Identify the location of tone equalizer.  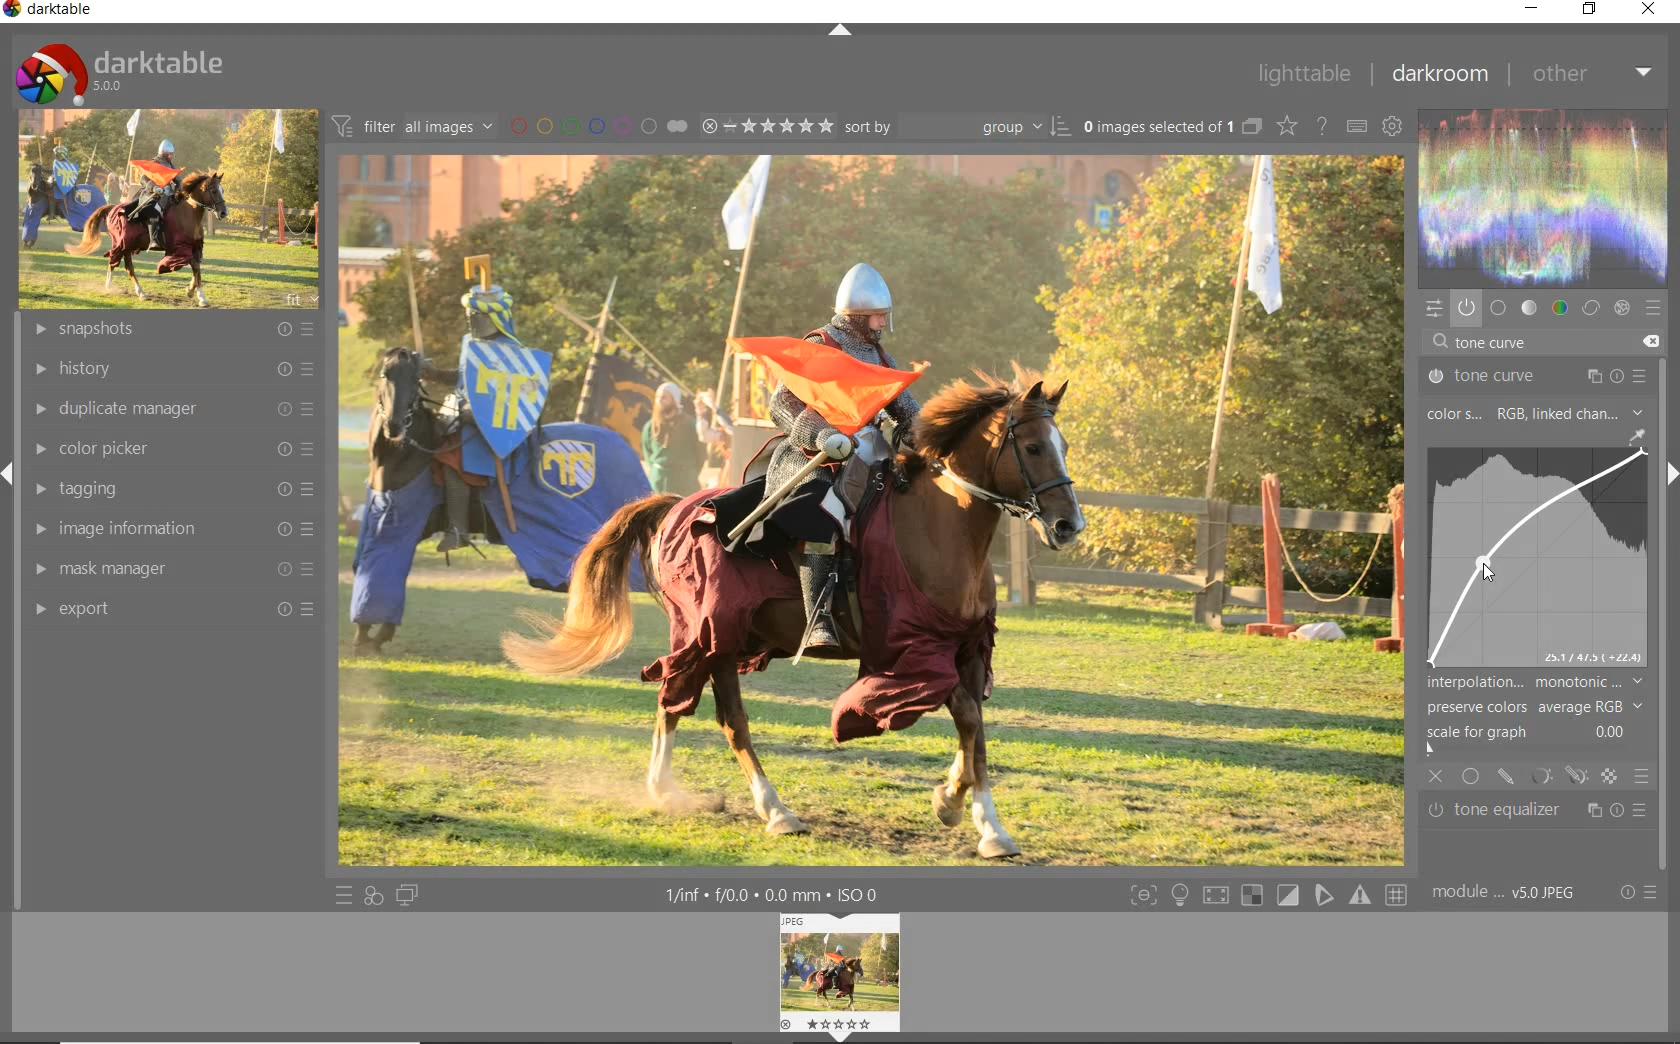
(1538, 811).